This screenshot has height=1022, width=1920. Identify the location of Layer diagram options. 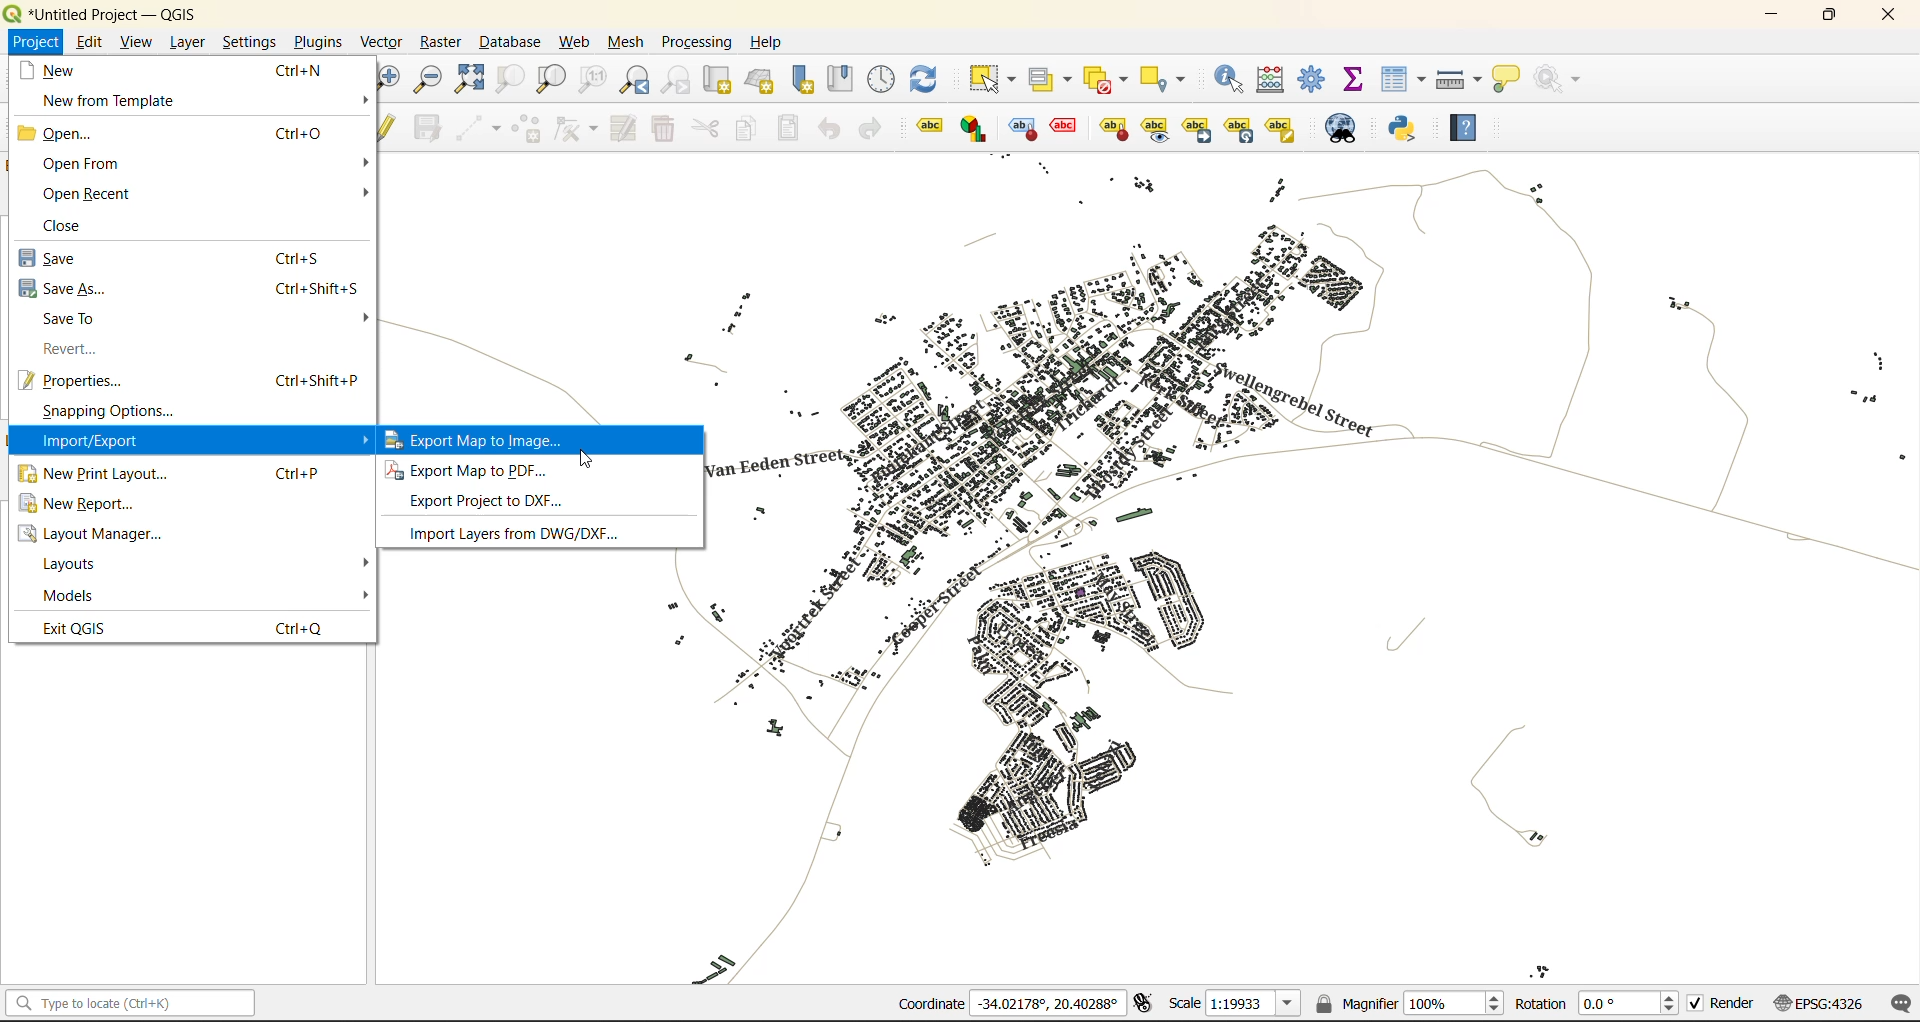
(975, 128).